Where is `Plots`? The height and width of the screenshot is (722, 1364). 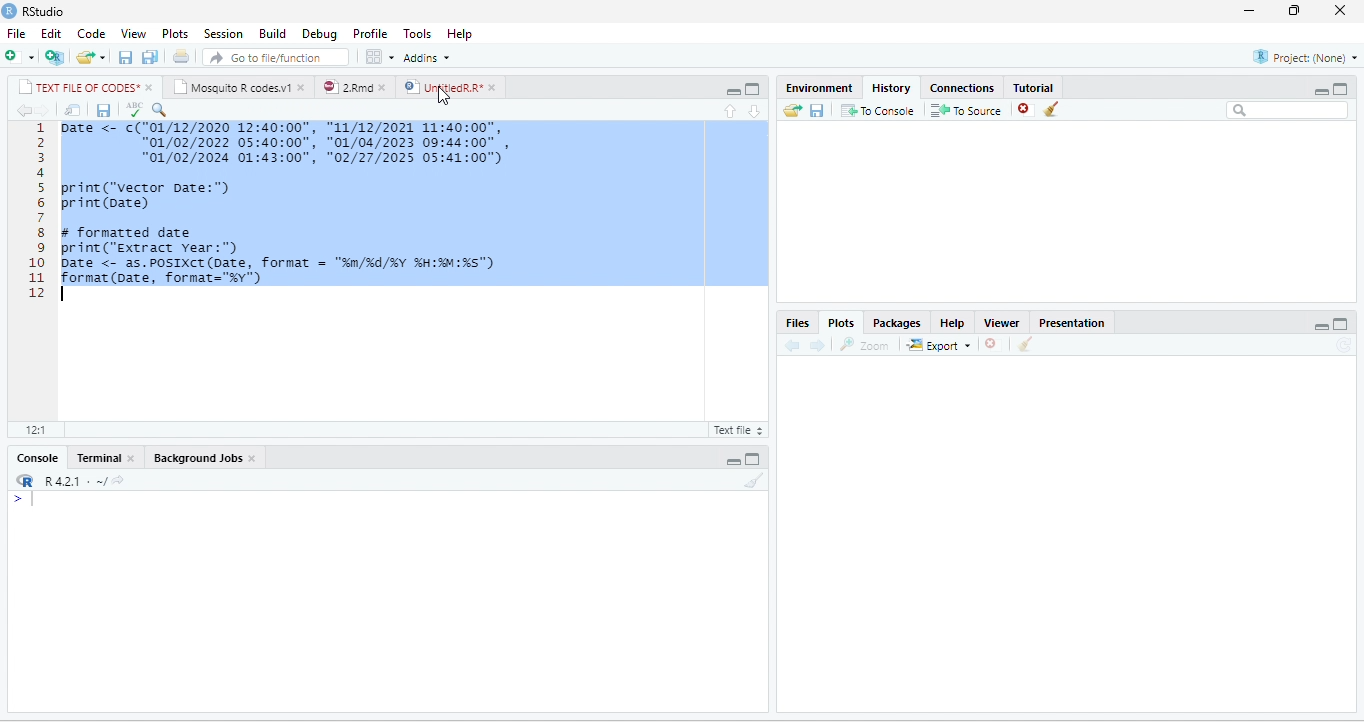
Plots is located at coordinates (841, 322).